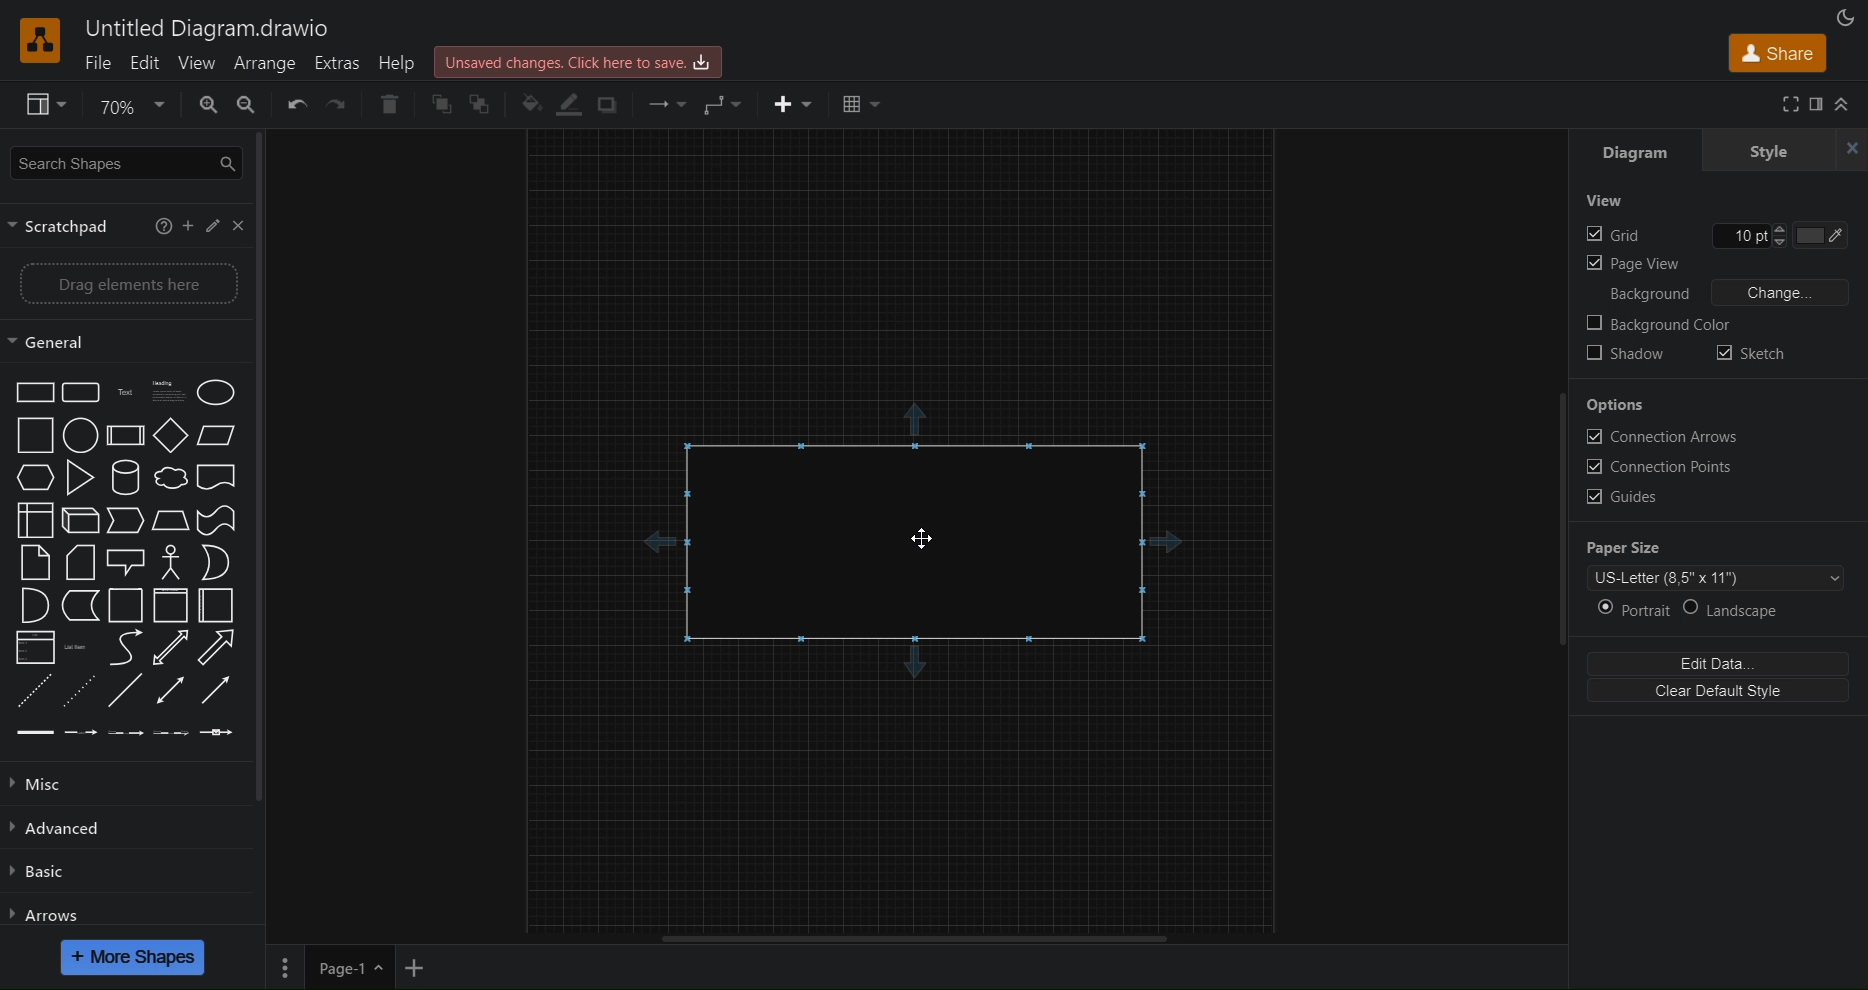 The image size is (1868, 990). Describe the element at coordinates (924, 938) in the screenshot. I see `Scrollbar` at that location.